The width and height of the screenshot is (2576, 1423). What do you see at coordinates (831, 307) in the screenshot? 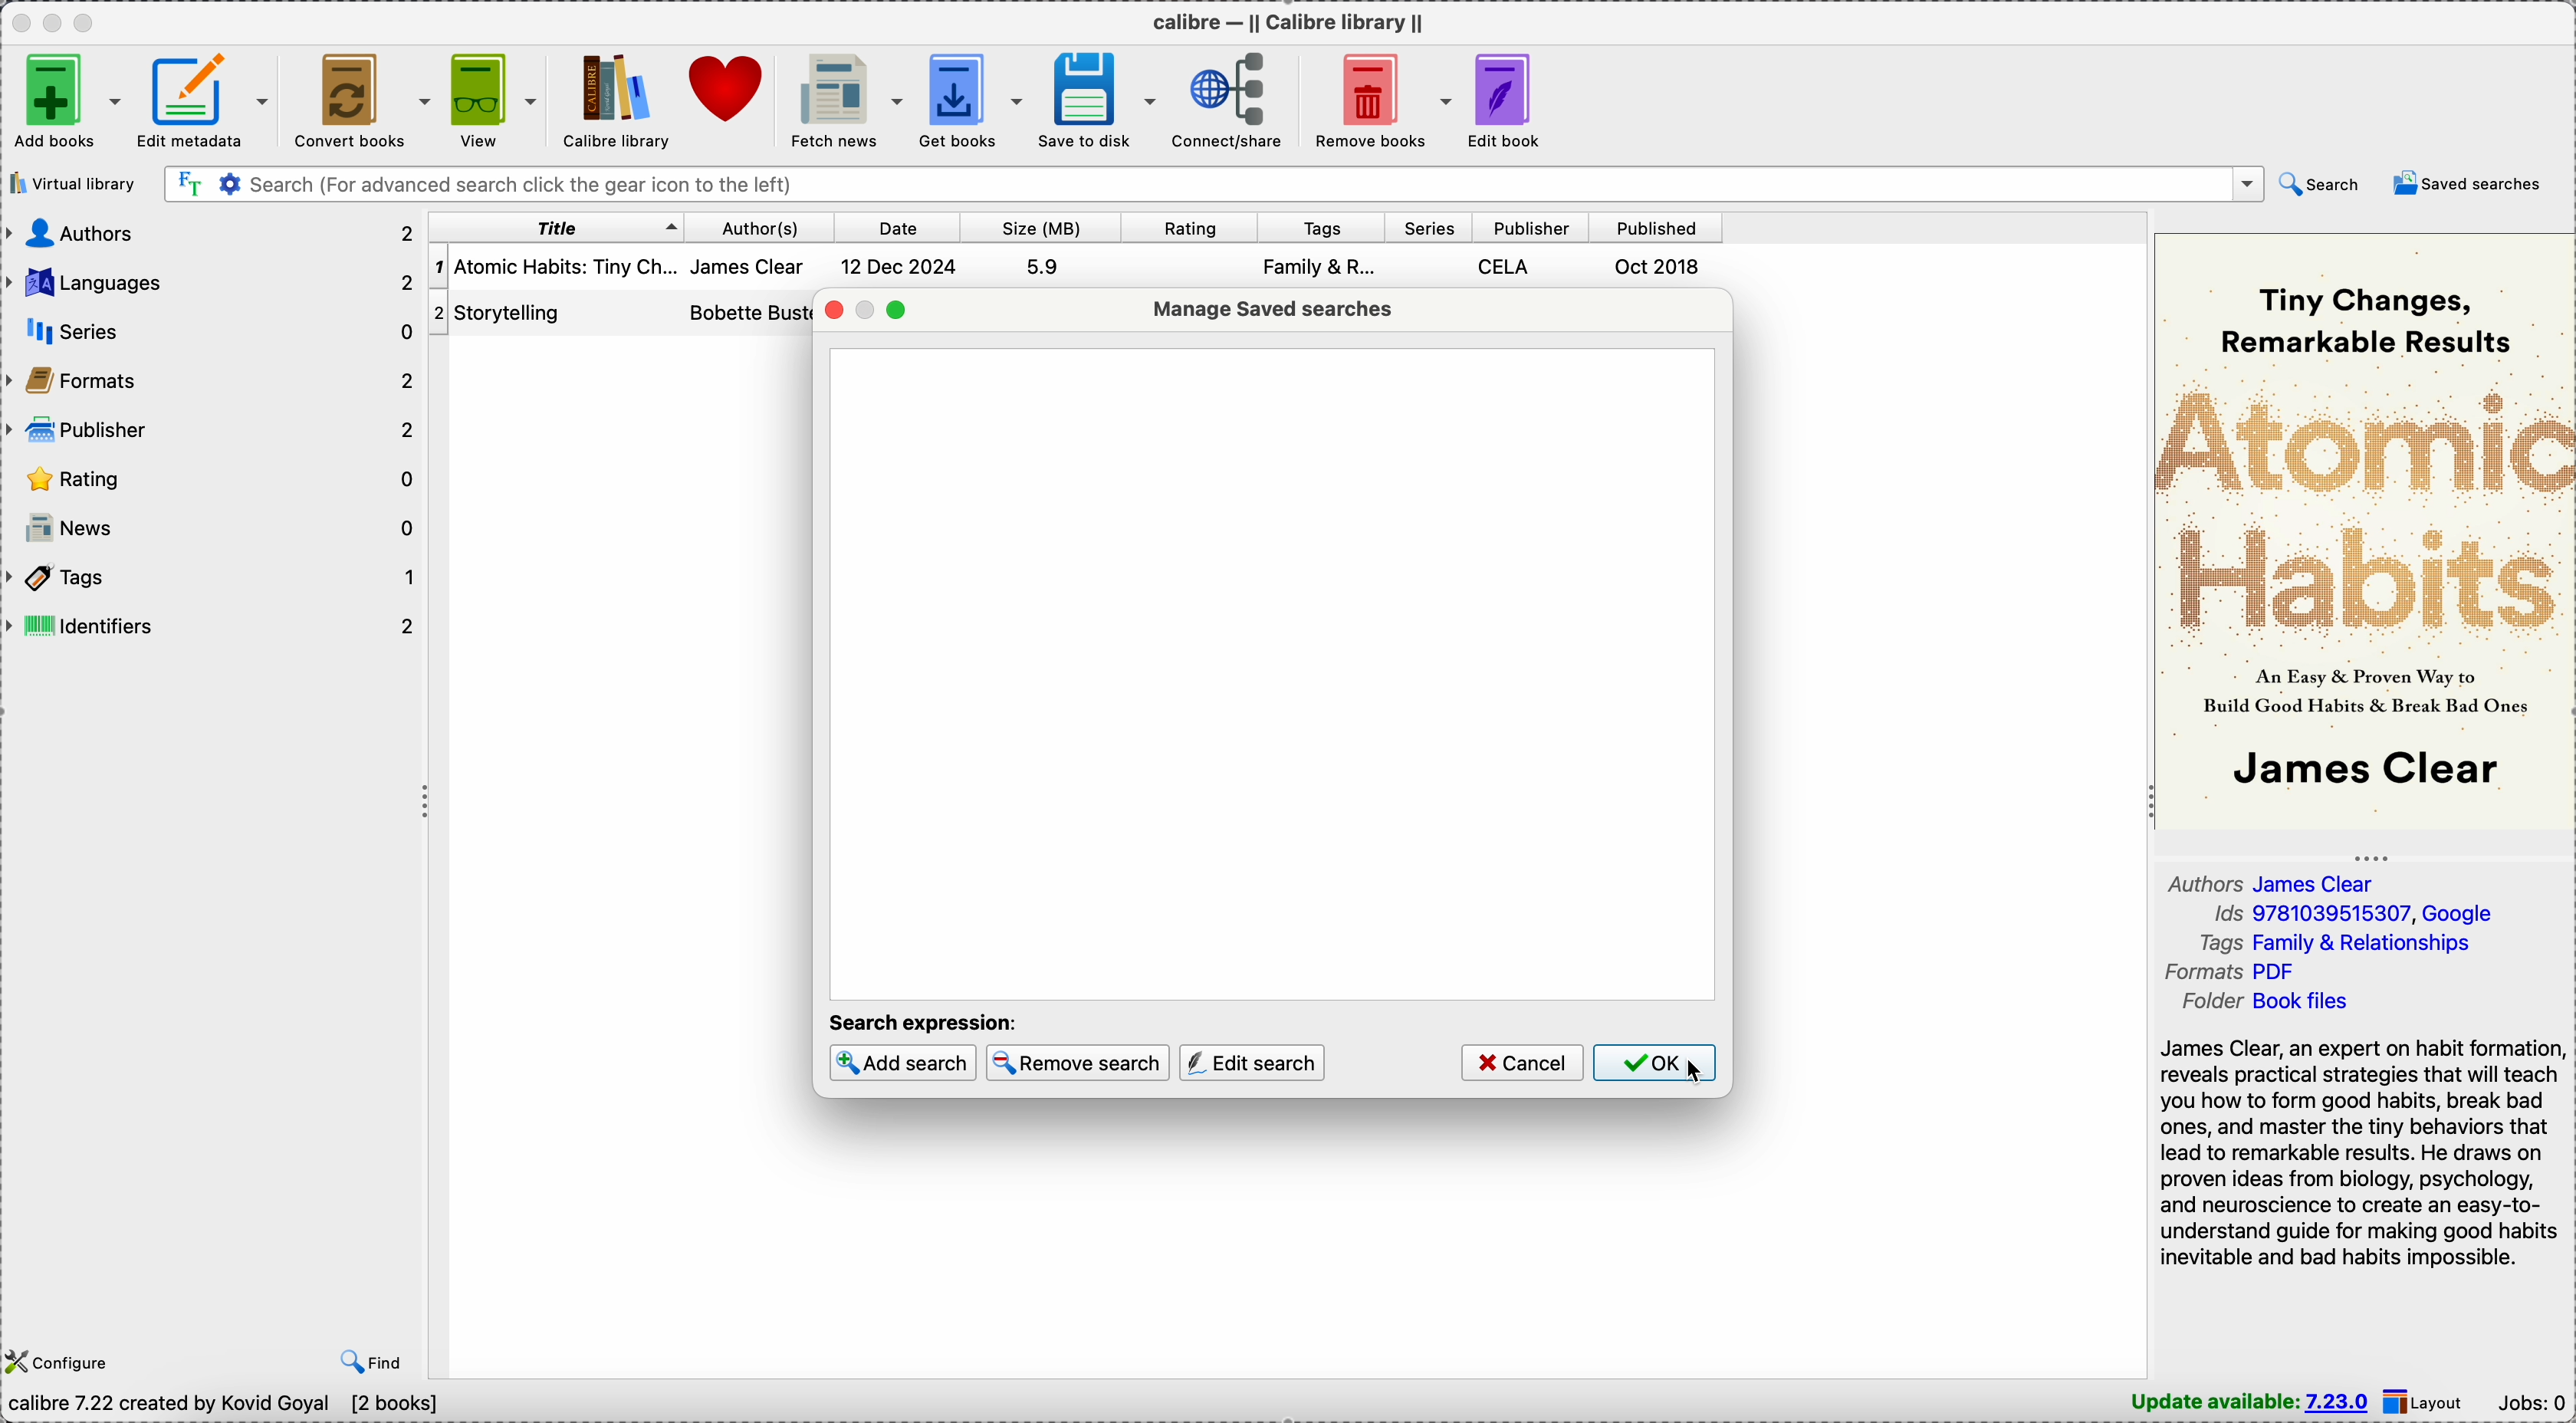
I see `close popup` at bounding box center [831, 307].